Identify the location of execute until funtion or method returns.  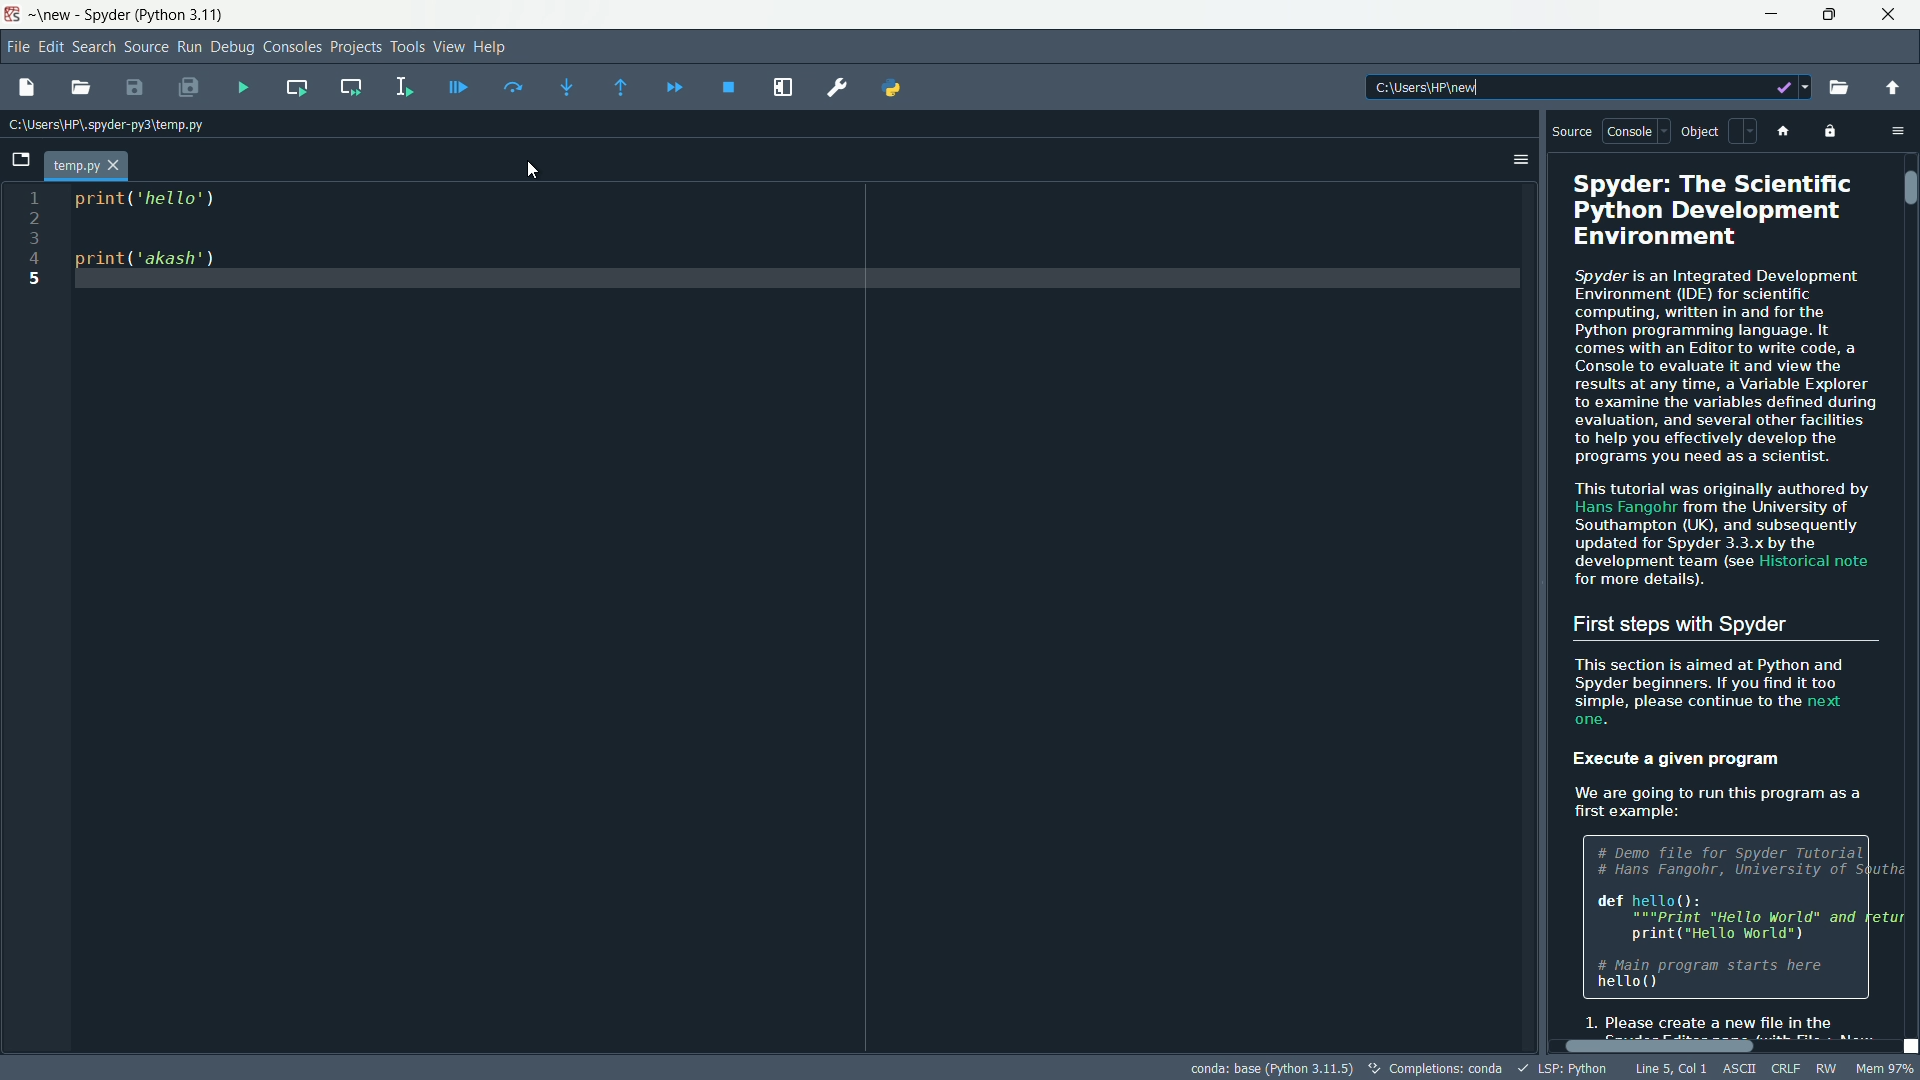
(621, 88).